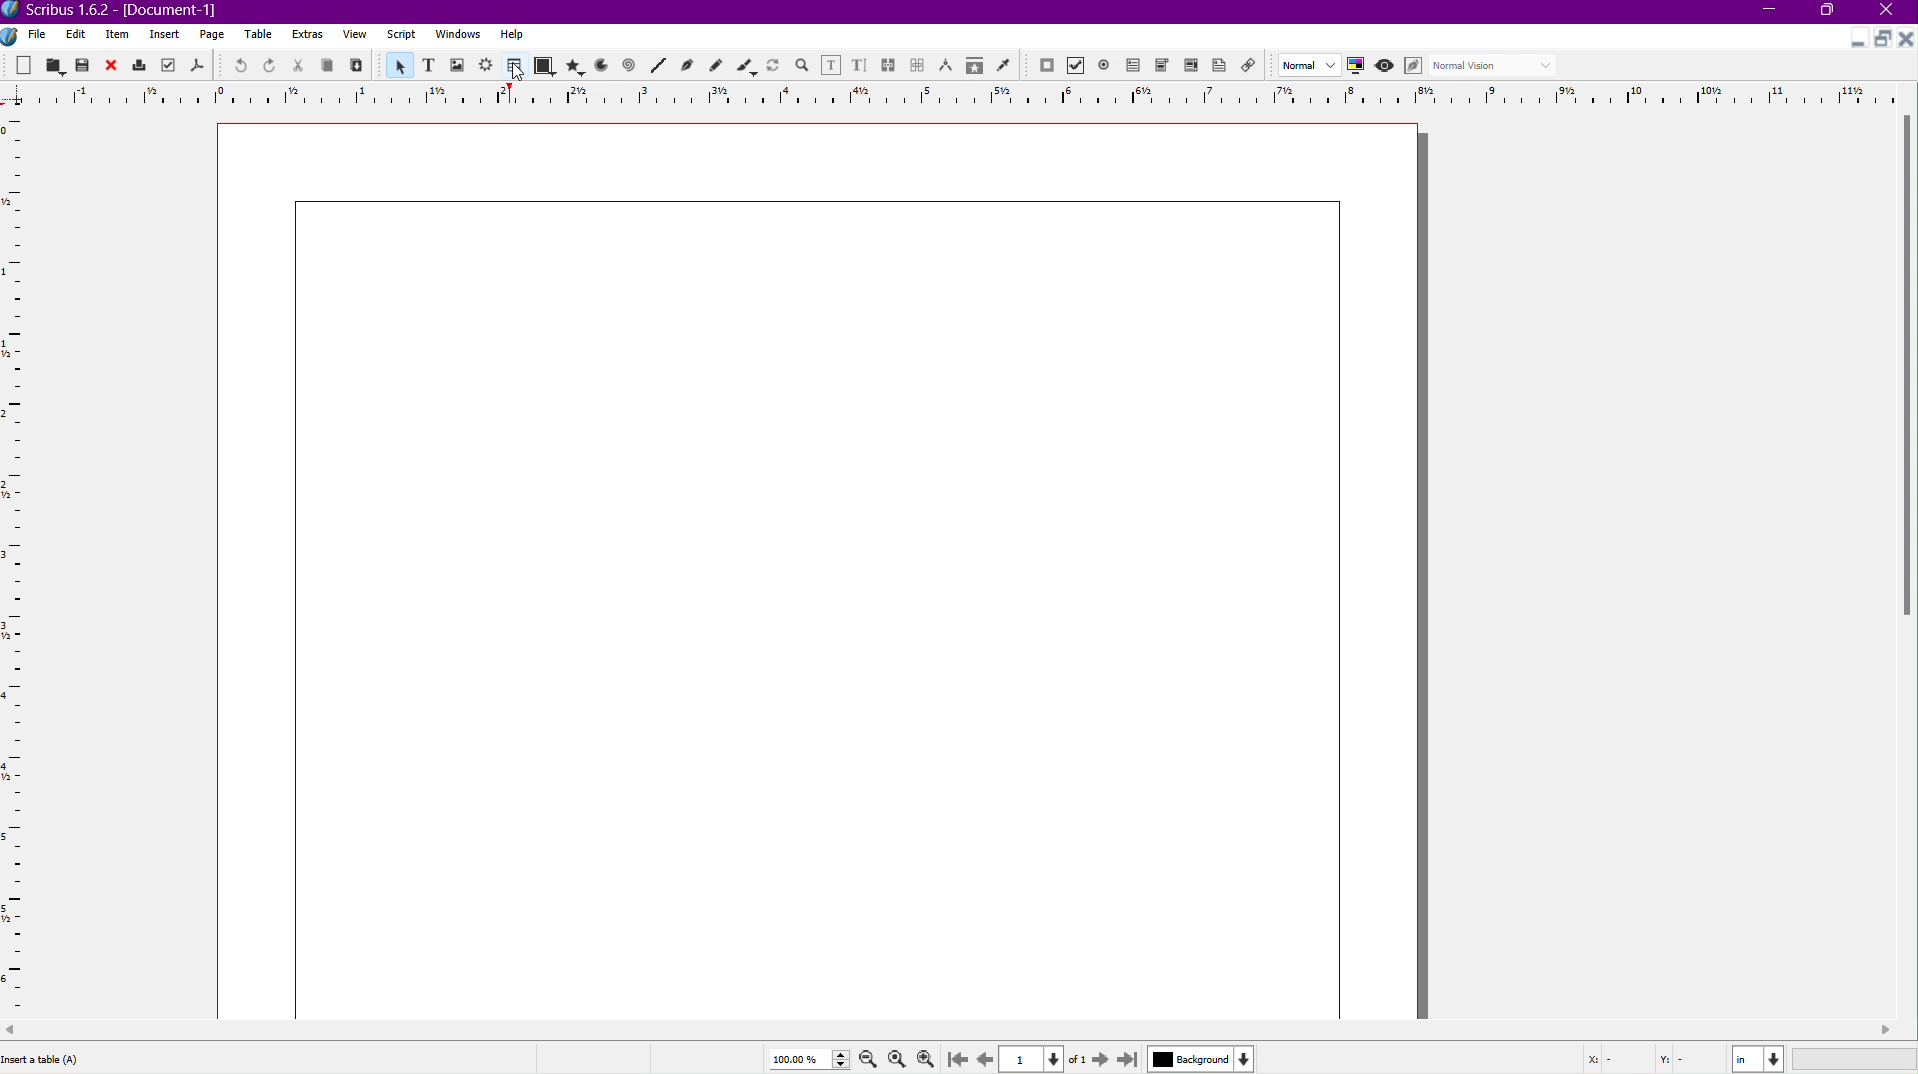  What do you see at coordinates (1198, 1058) in the screenshot?
I see `Background Color` at bounding box center [1198, 1058].